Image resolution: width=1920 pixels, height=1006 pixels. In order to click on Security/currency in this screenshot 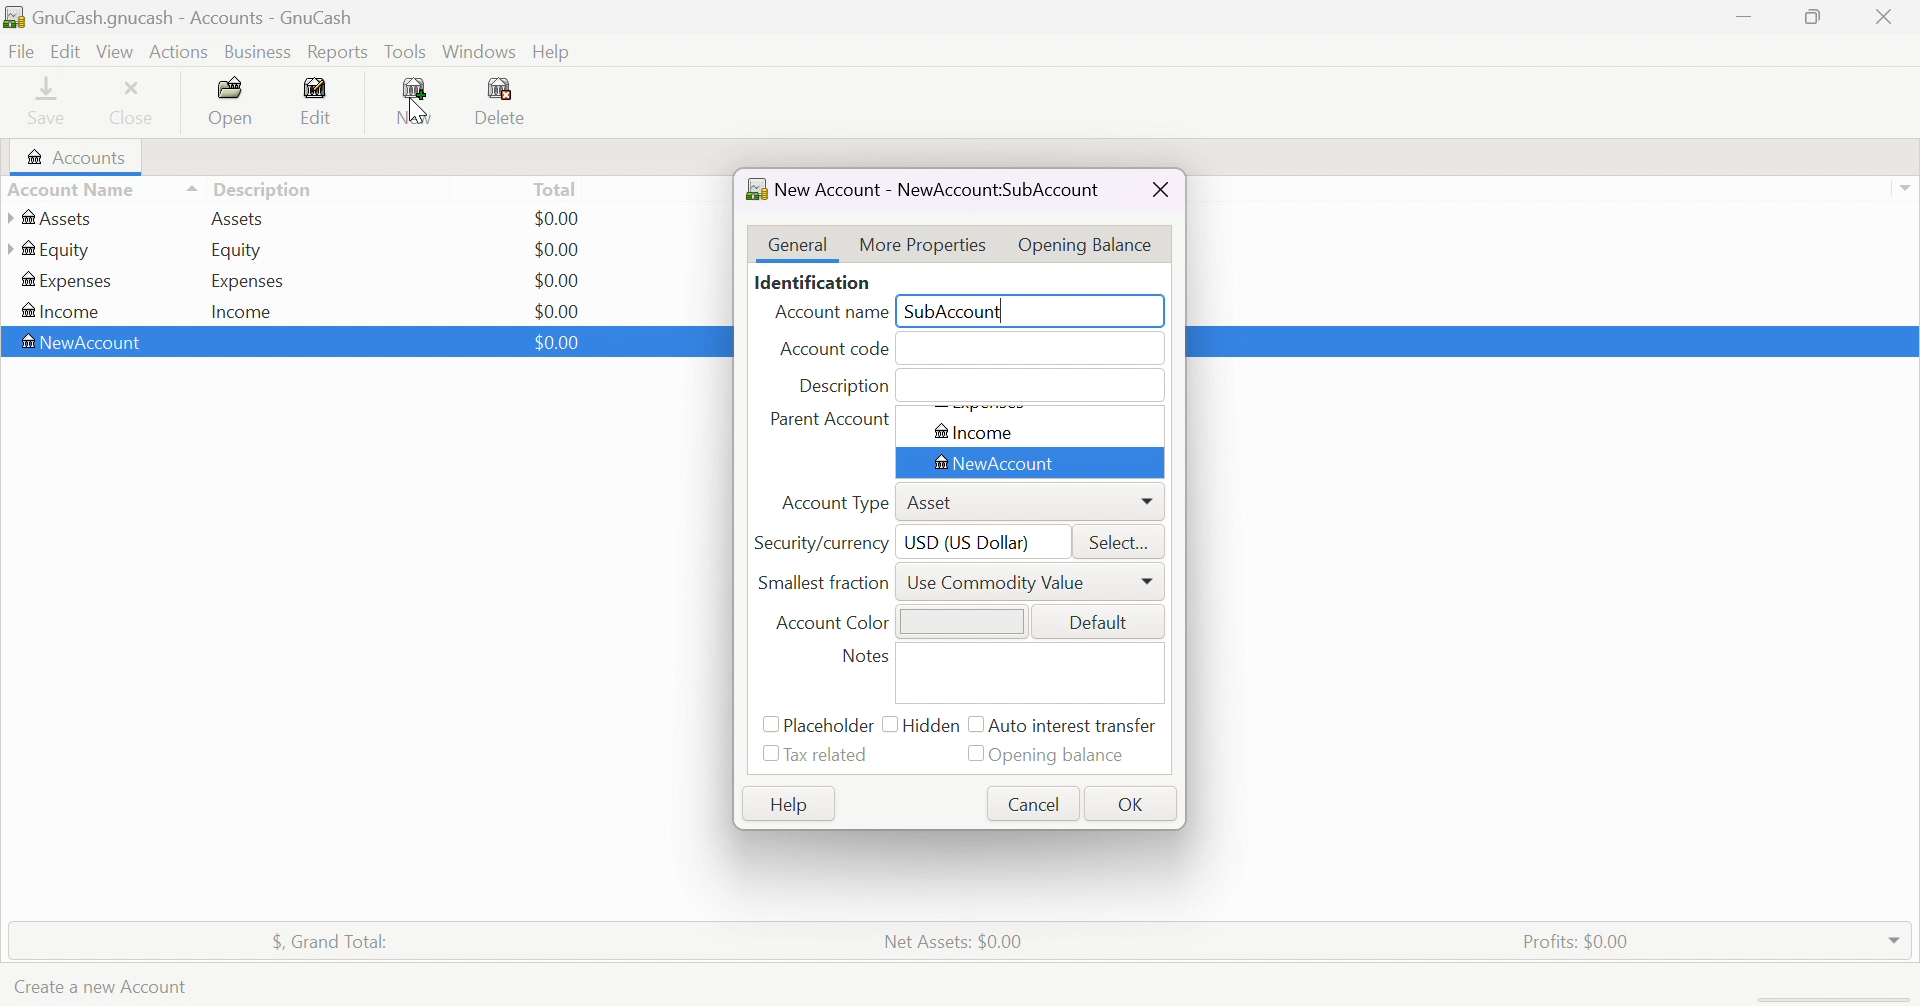, I will do `click(820, 546)`.